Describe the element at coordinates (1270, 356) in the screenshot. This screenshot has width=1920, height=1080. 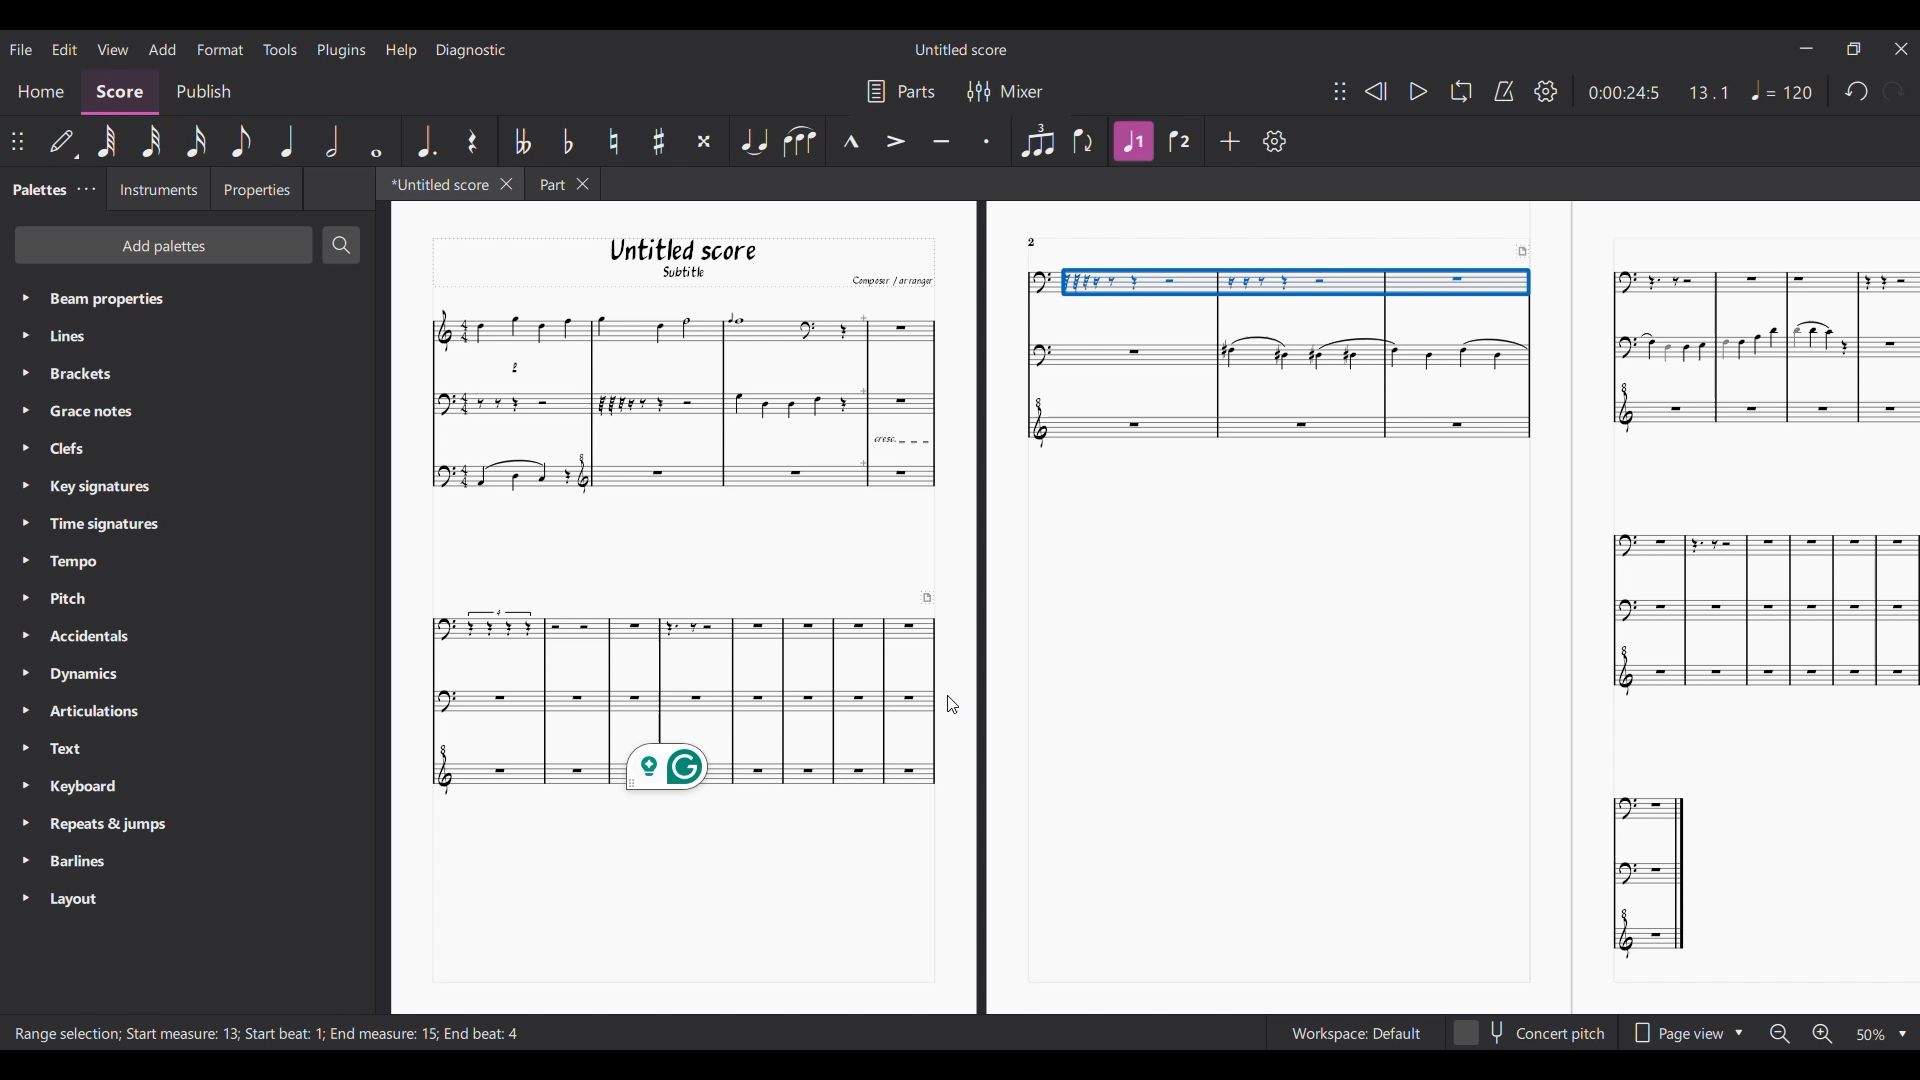
I see `Graph` at that location.